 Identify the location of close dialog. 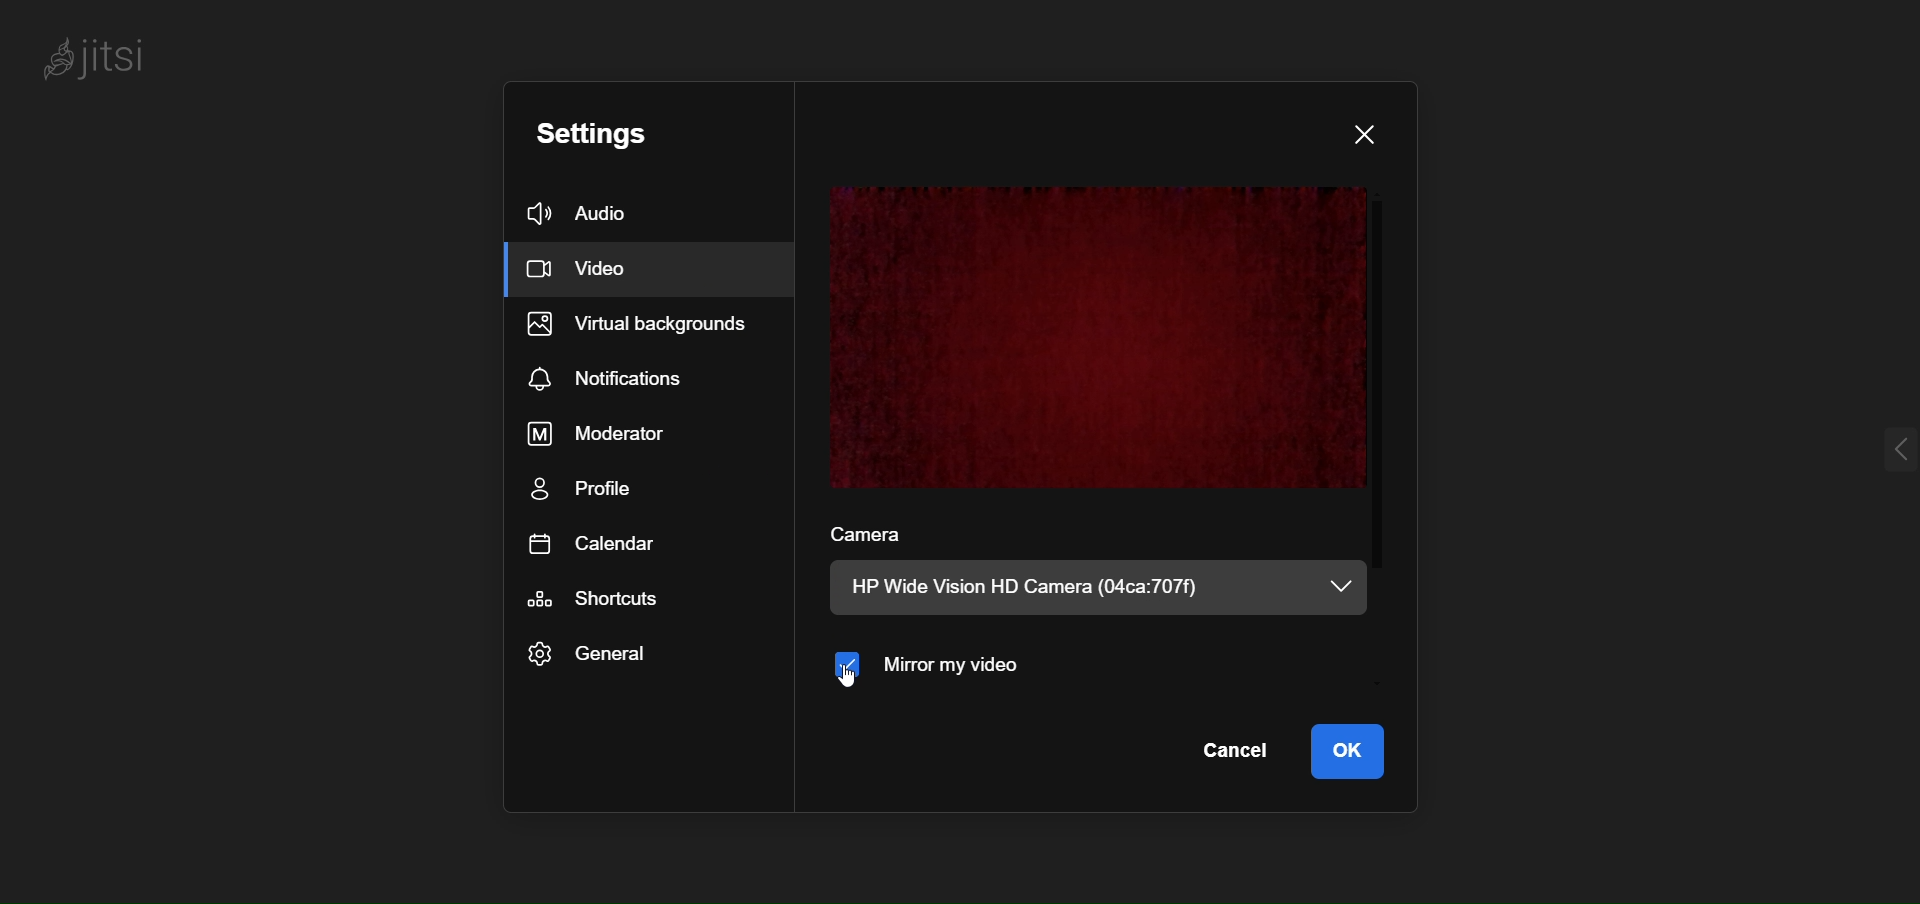
(1367, 132).